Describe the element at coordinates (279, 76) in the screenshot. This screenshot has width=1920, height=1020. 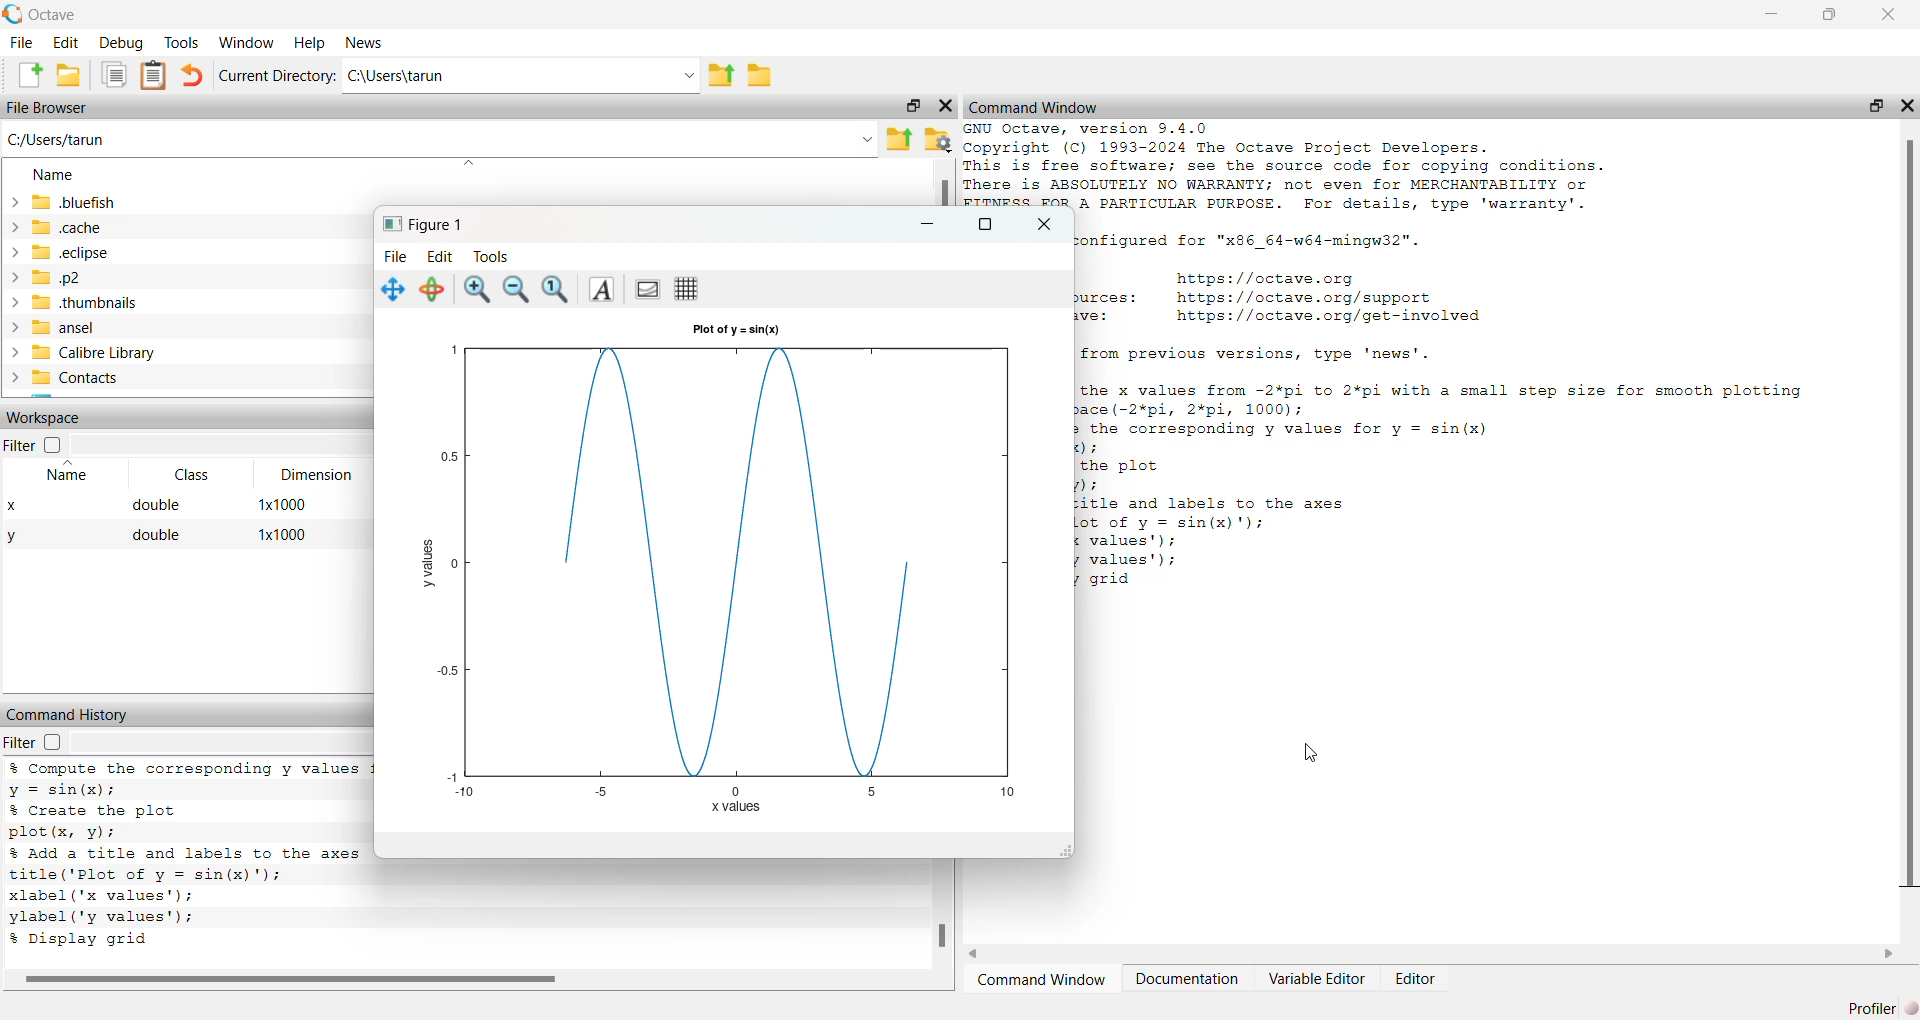
I see `Current directory` at that location.